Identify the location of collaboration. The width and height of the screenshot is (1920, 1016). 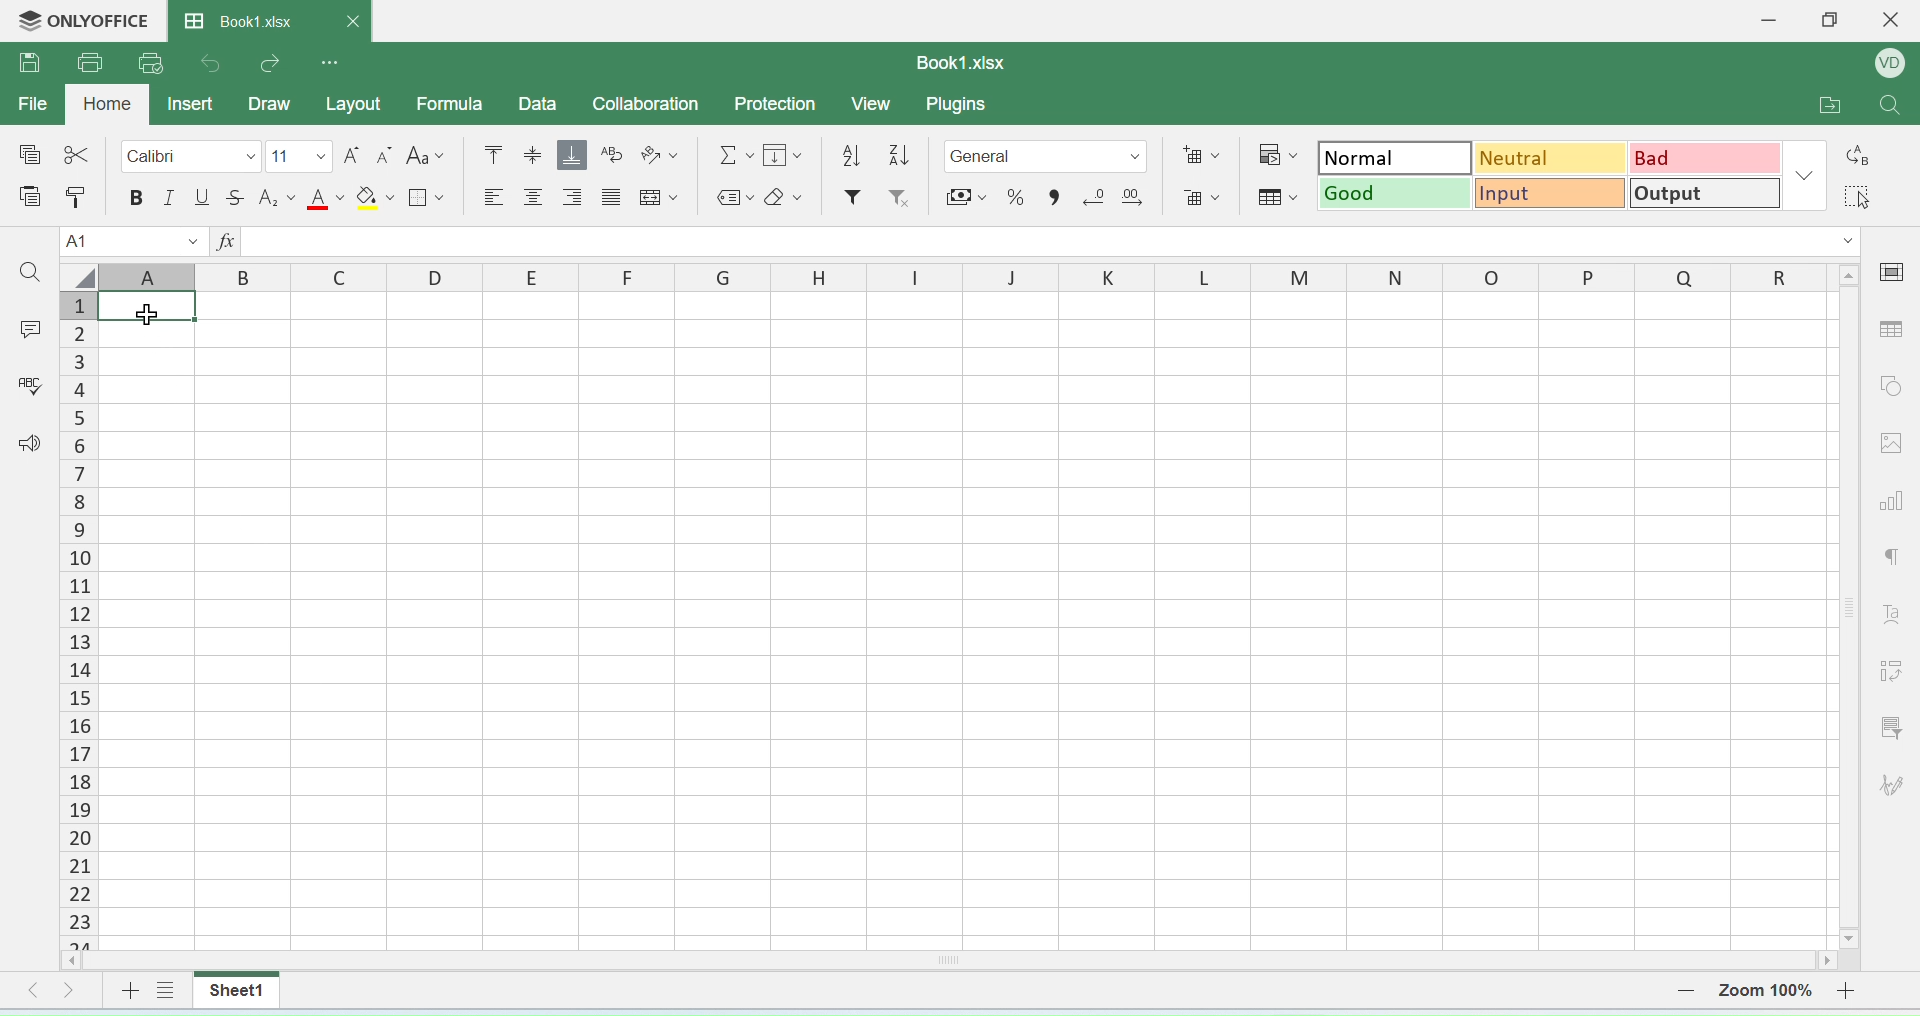
(649, 105).